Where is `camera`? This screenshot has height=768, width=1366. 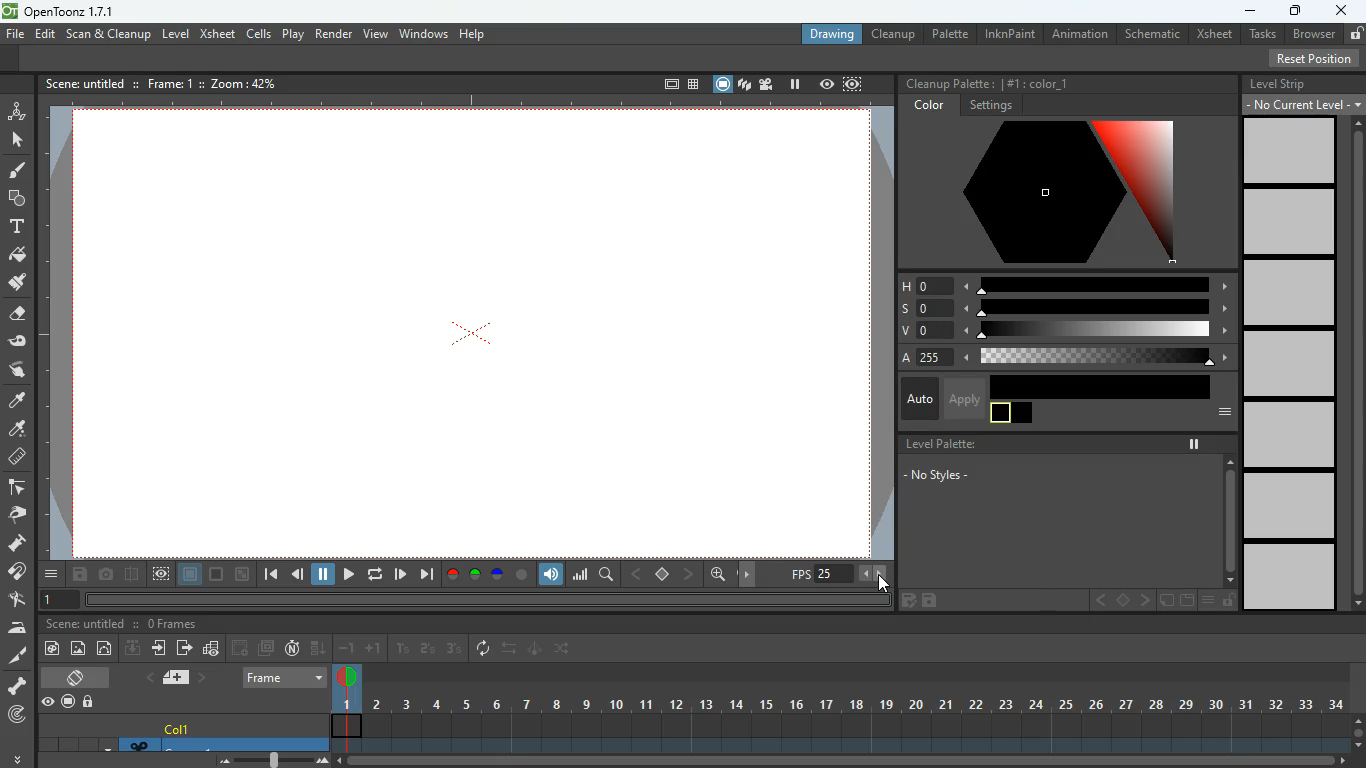
camera is located at coordinates (108, 576).